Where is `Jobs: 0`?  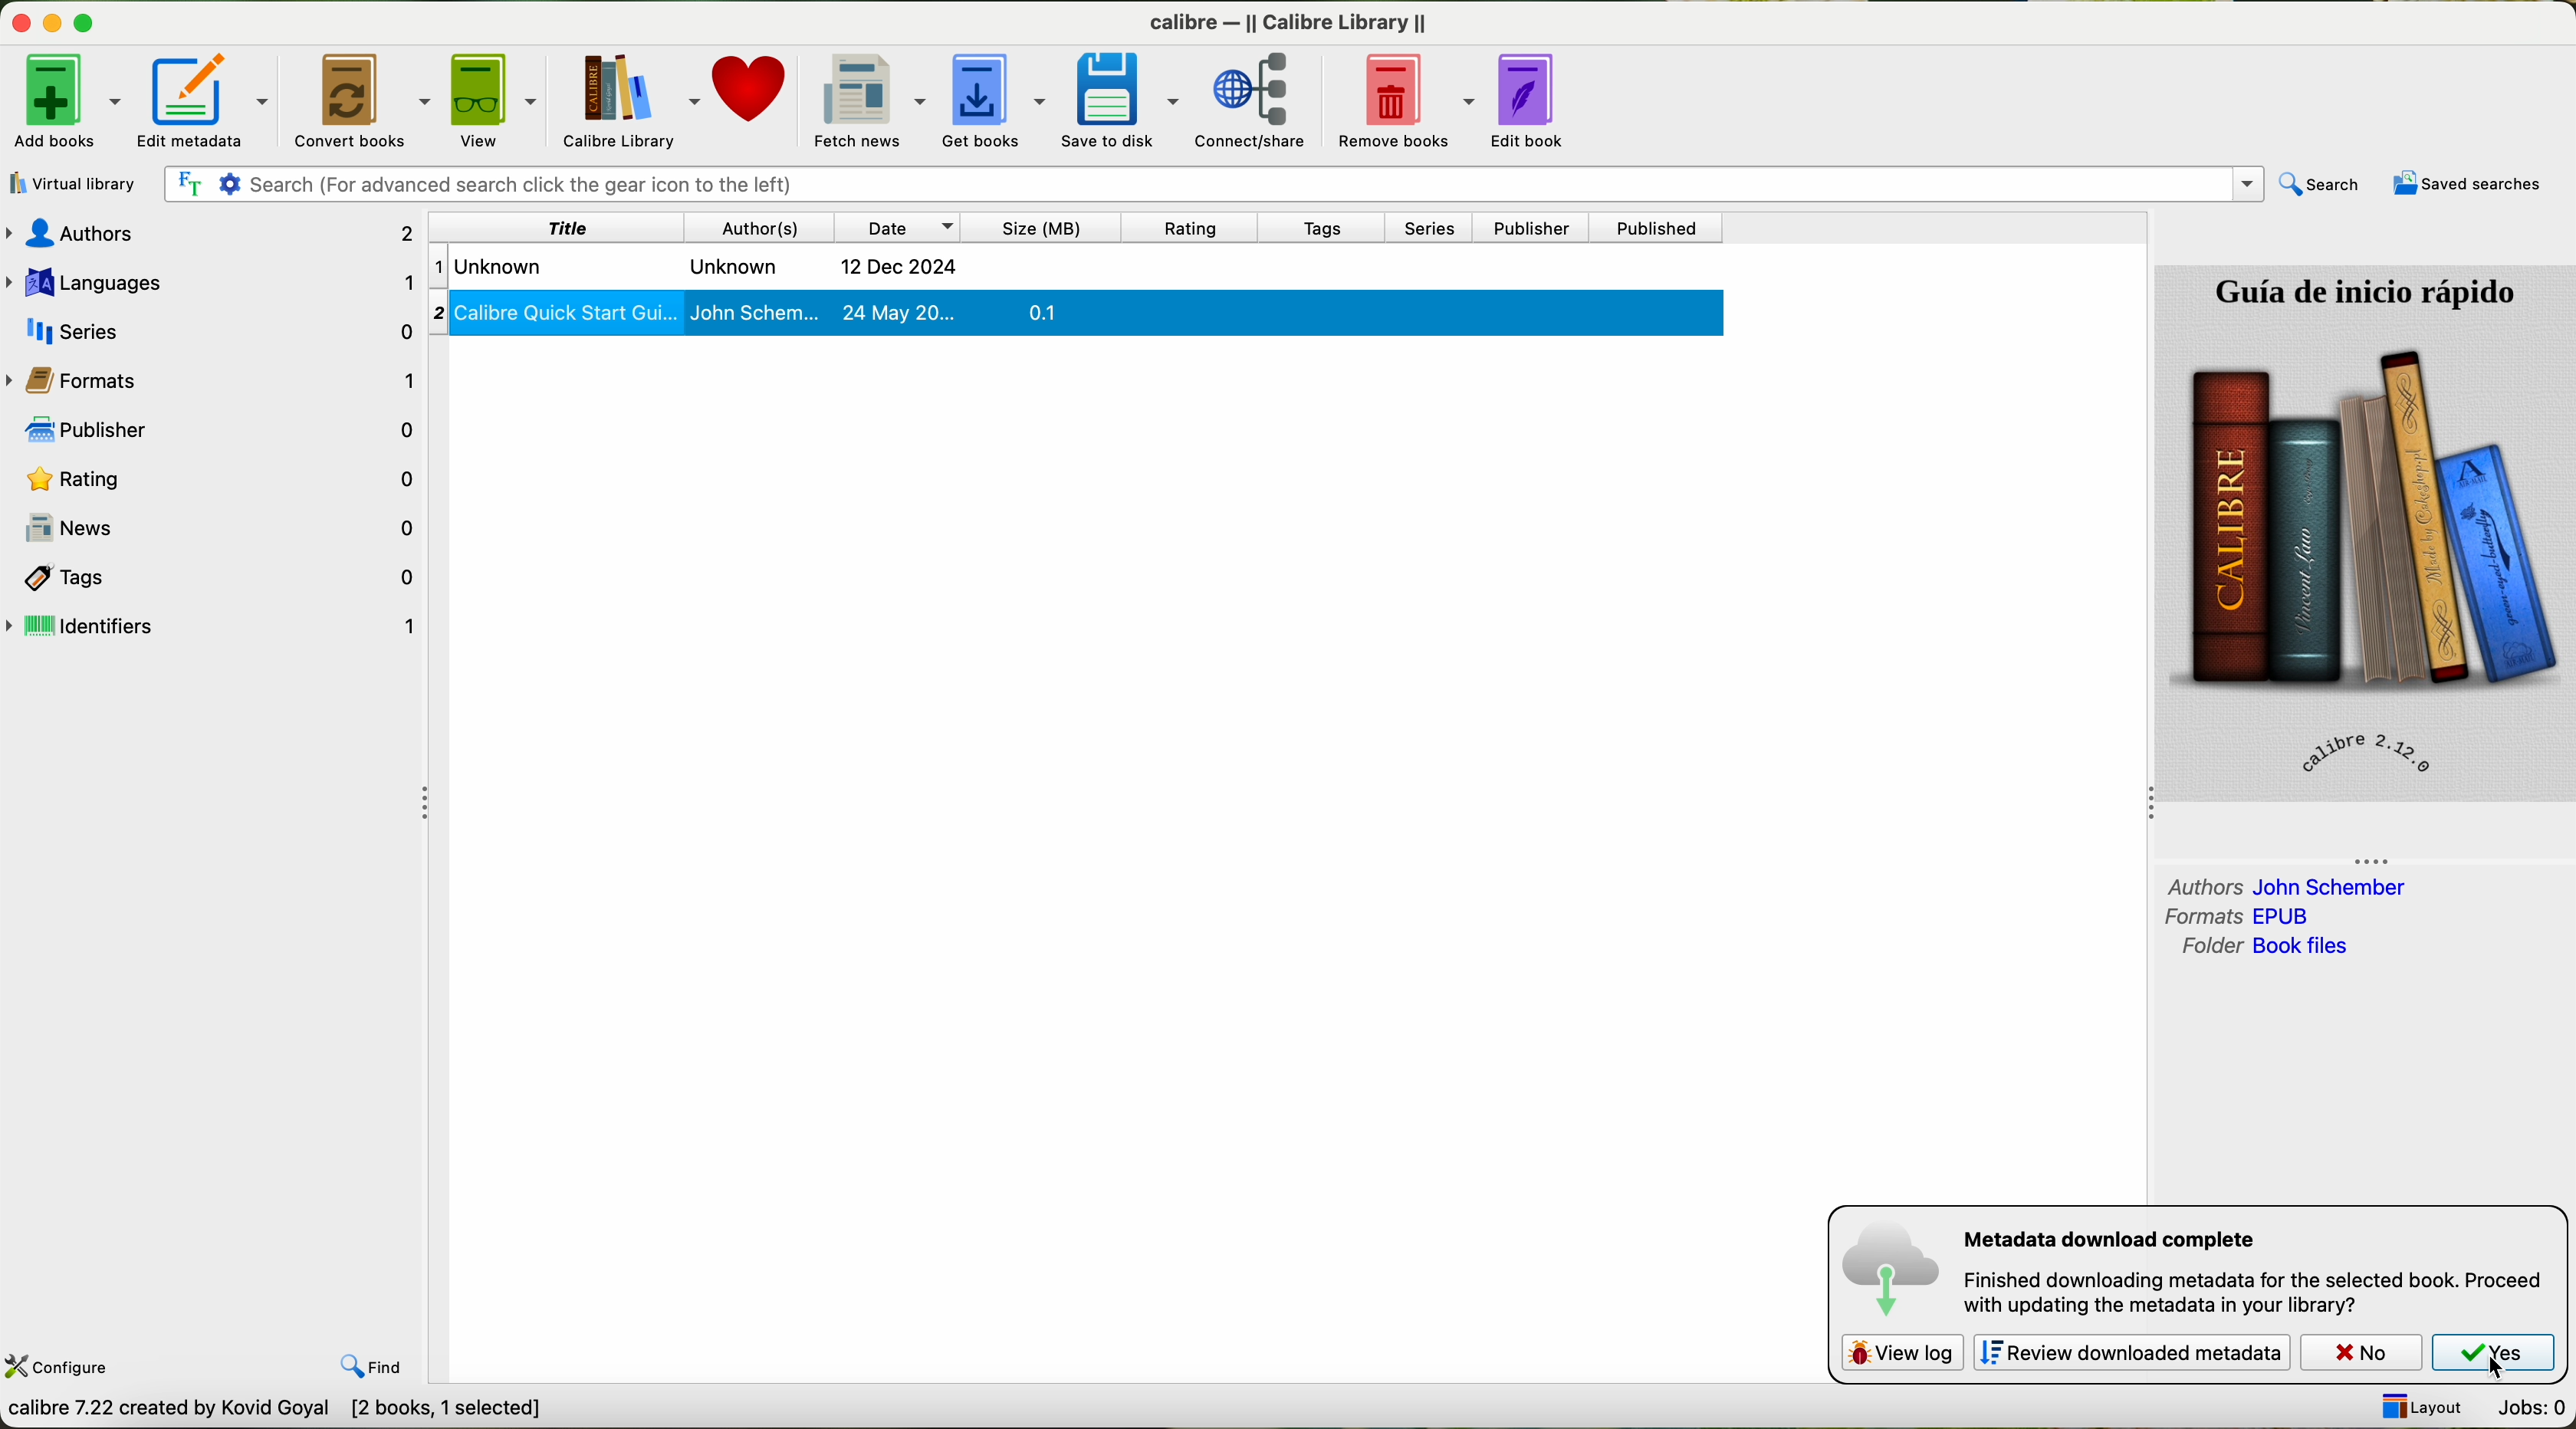
Jobs: 0 is located at coordinates (2533, 1410).